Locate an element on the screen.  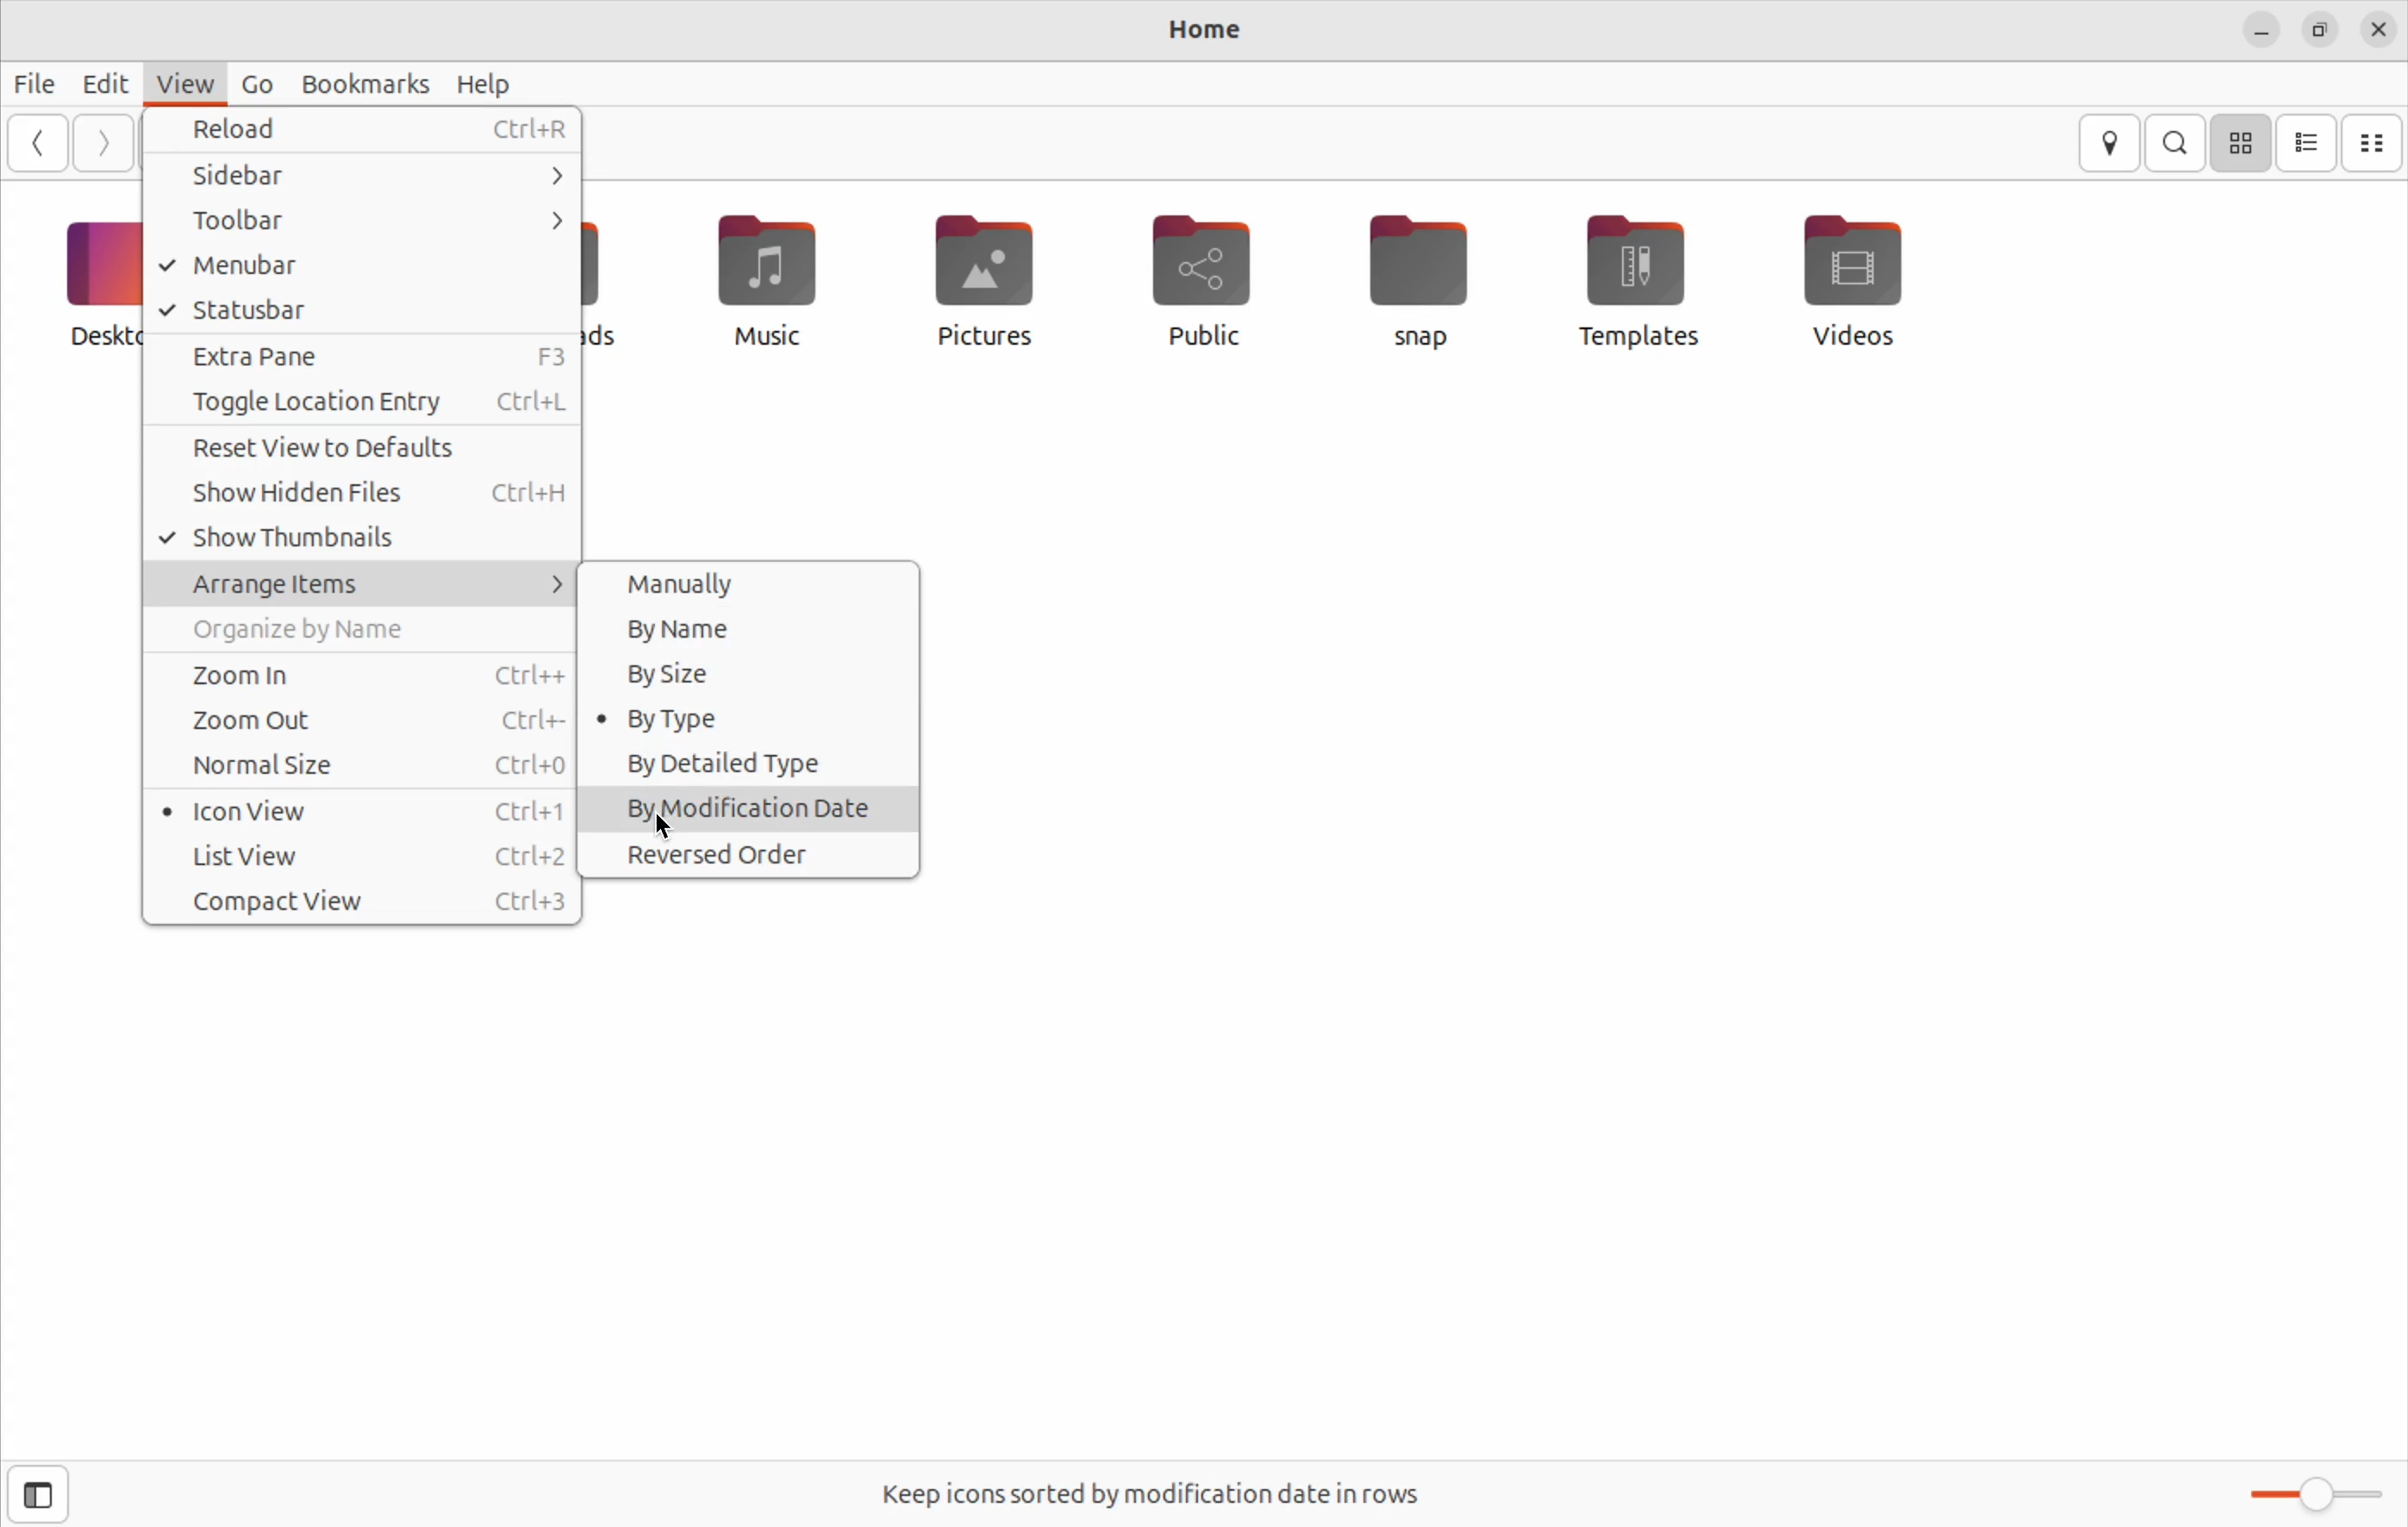
list view is located at coordinates (2309, 144).